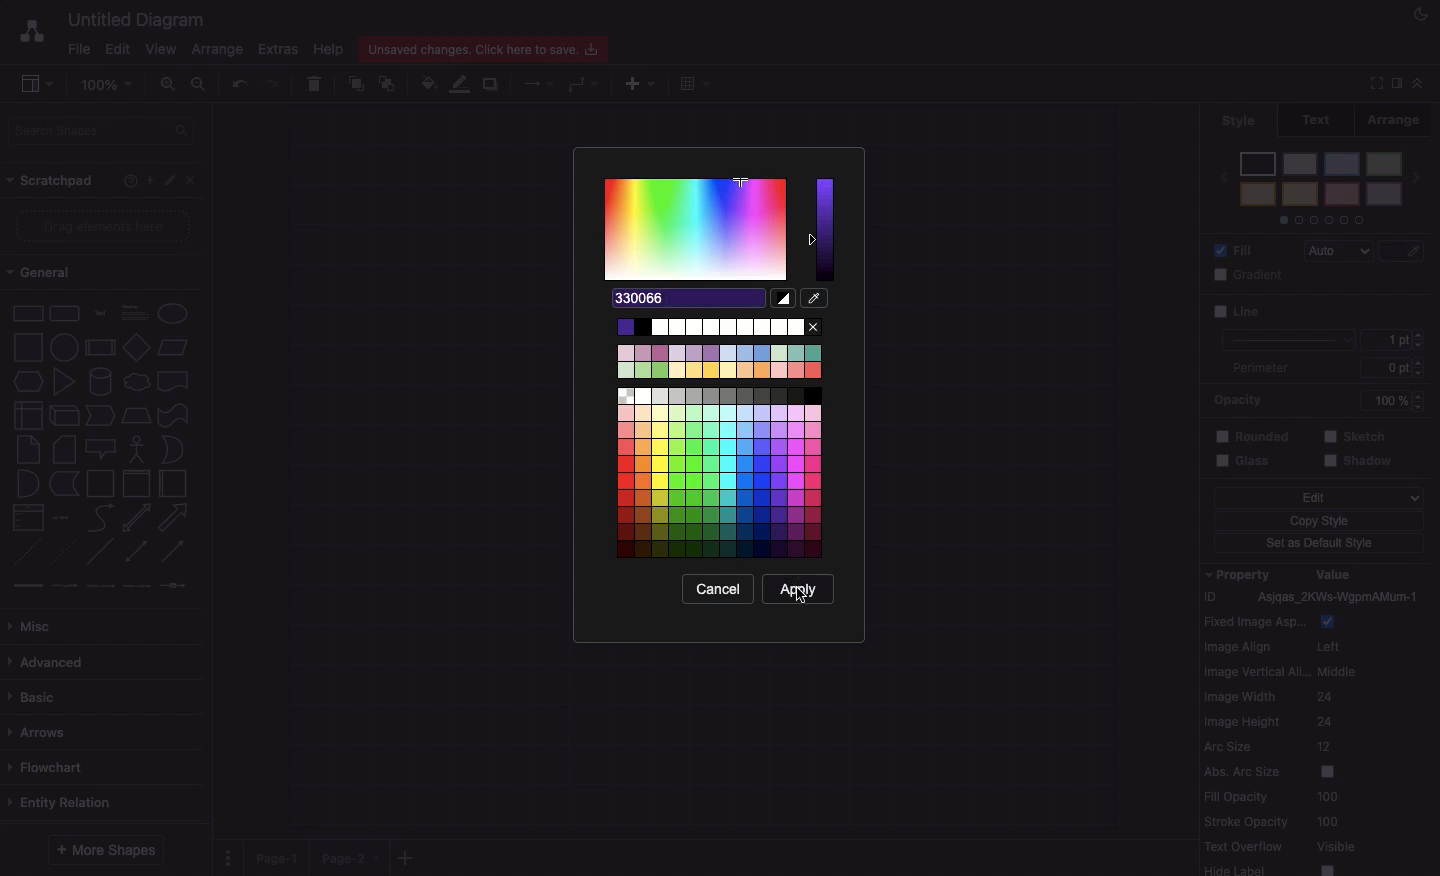  What do you see at coordinates (63, 347) in the screenshot?
I see `circle` at bounding box center [63, 347].